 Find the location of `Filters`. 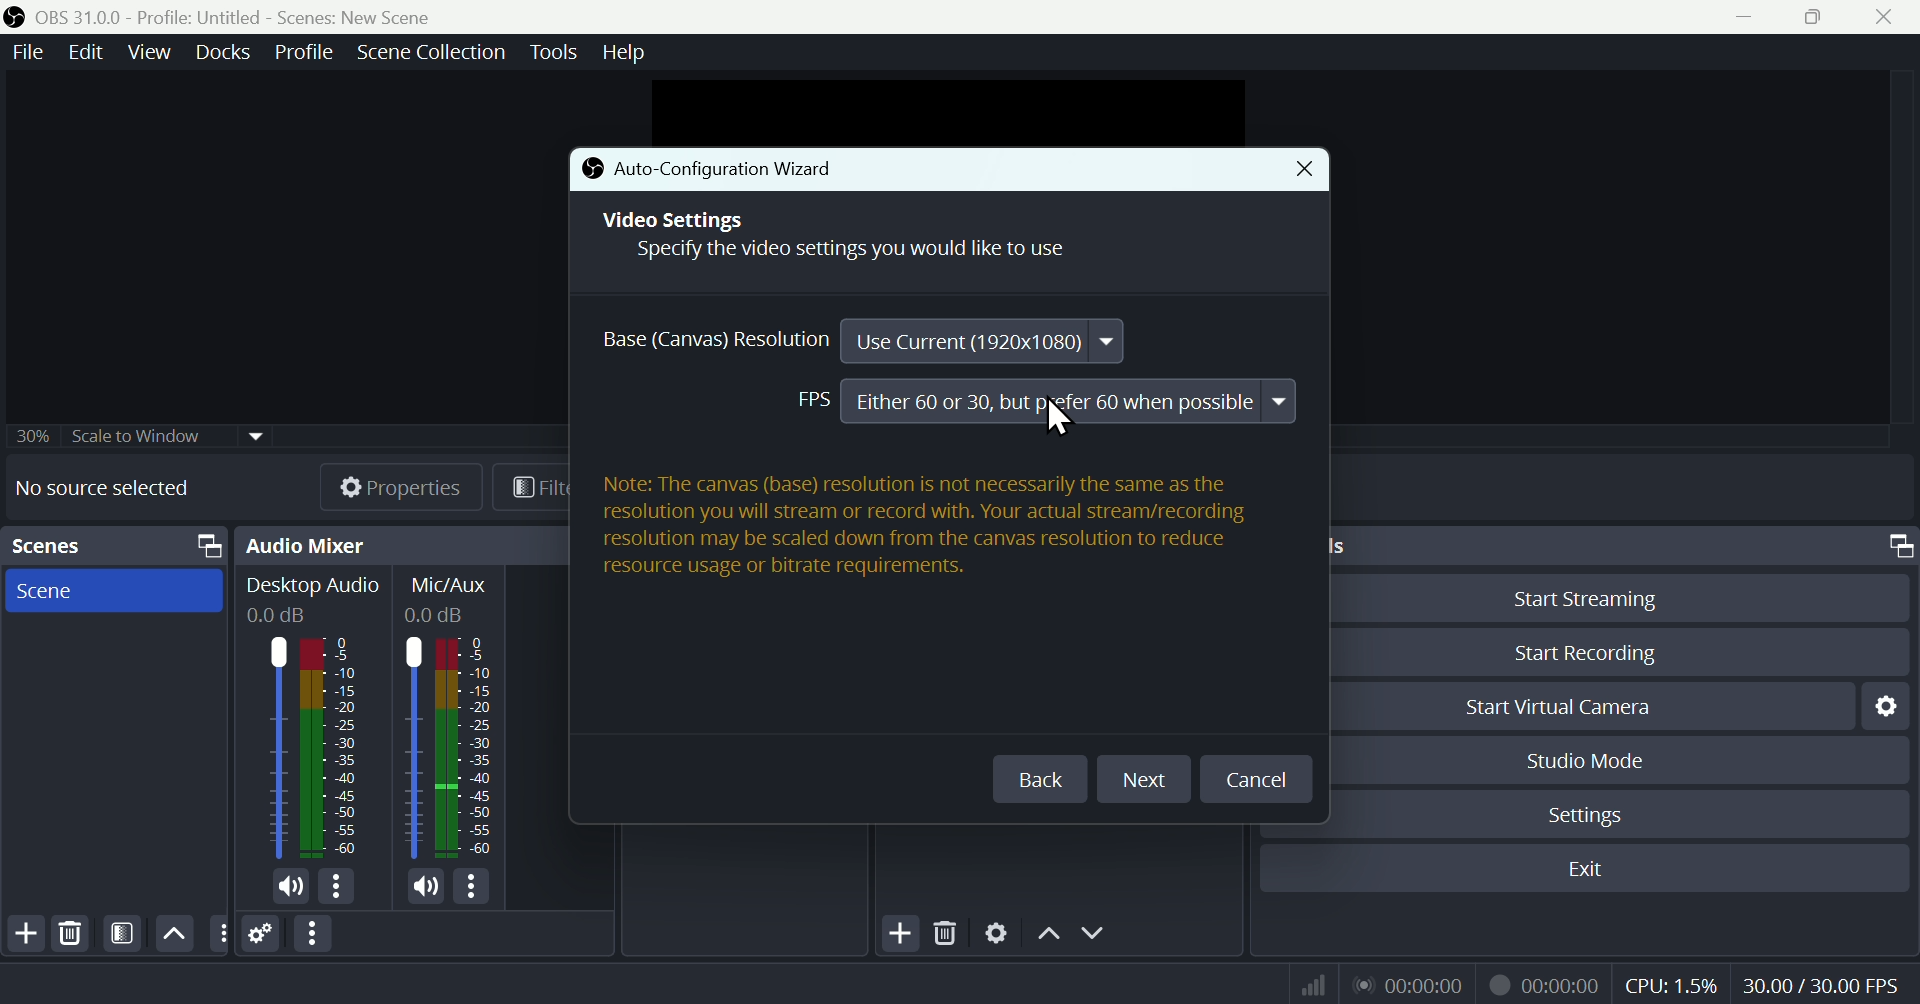

Filters is located at coordinates (532, 486).